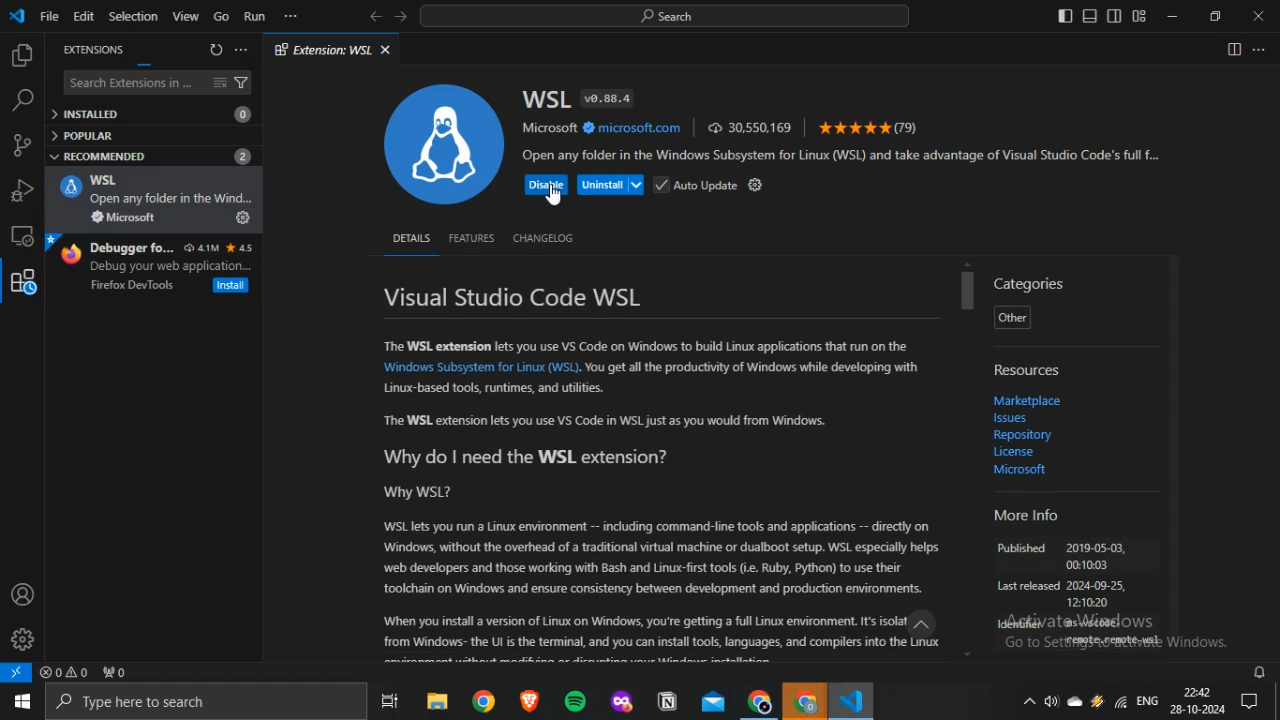 This screenshot has height=720, width=1280. What do you see at coordinates (1234, 49) in the screenshot?
I see `Split editor` at bounding box center [1234, 49].